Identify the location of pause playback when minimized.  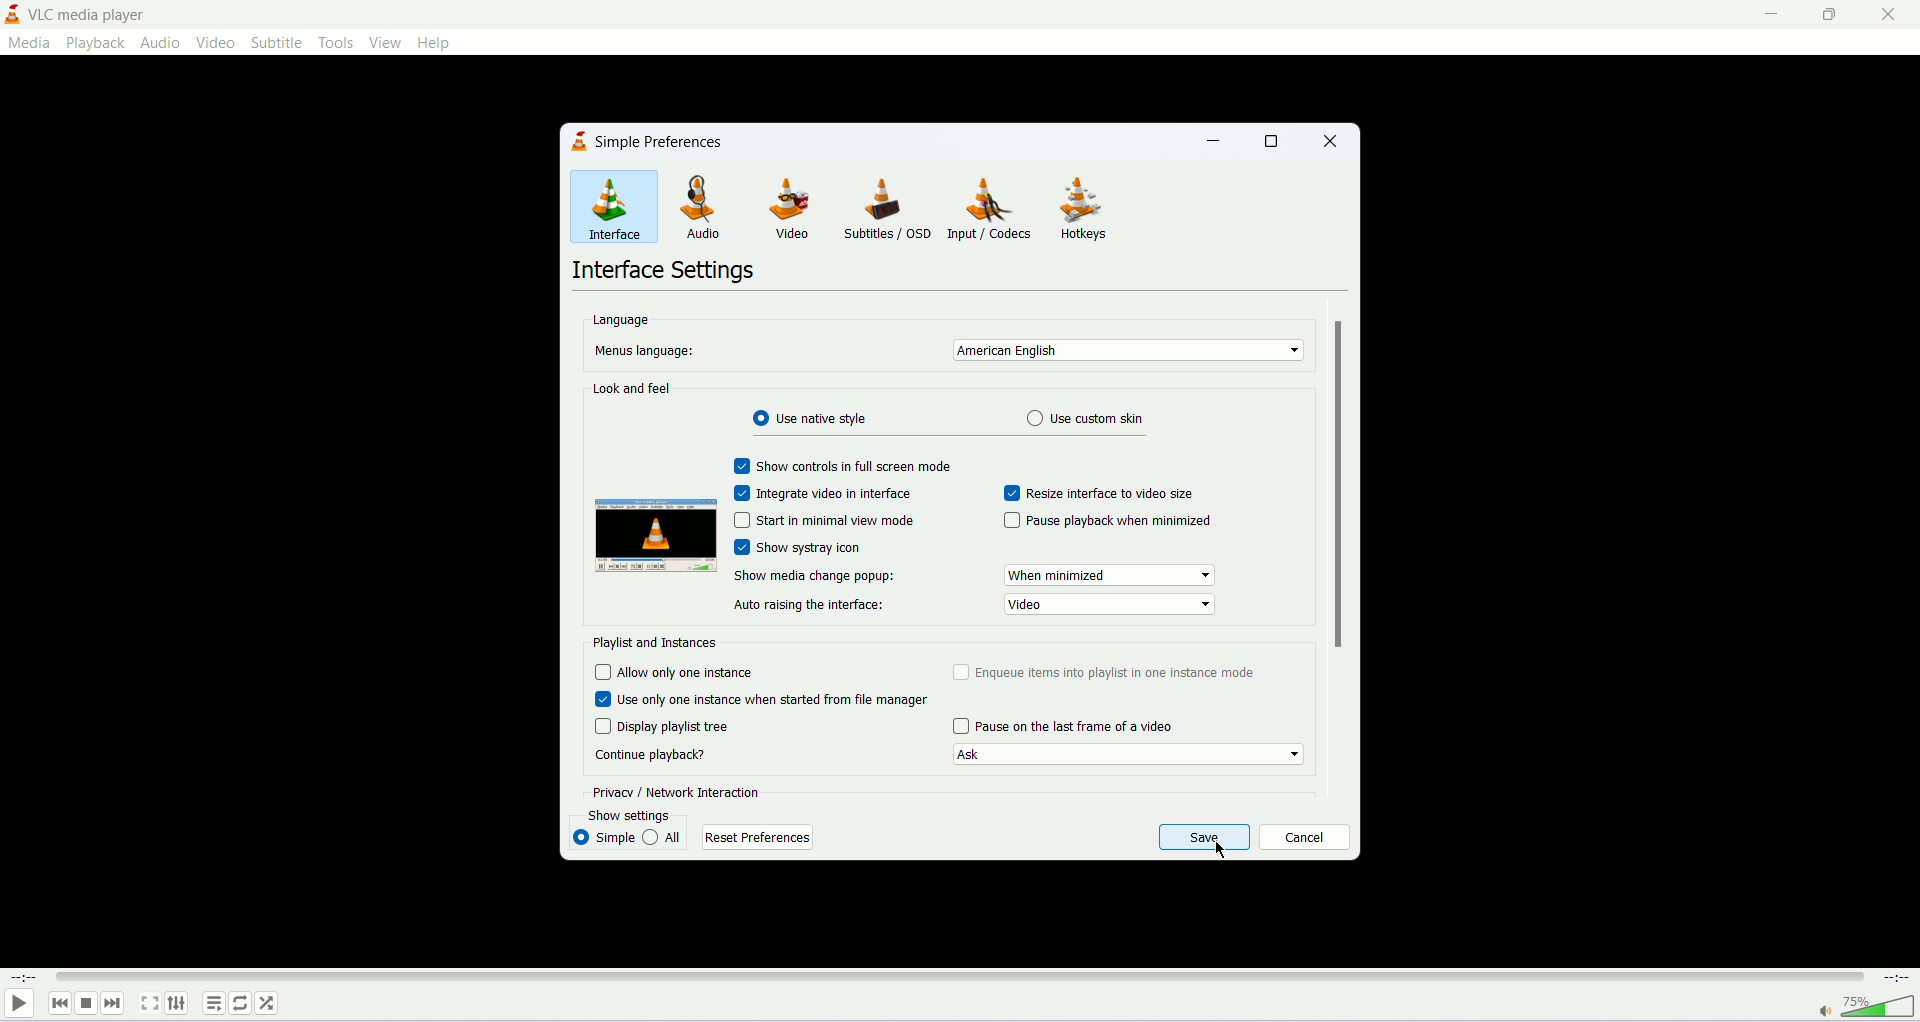
(1107, 520).